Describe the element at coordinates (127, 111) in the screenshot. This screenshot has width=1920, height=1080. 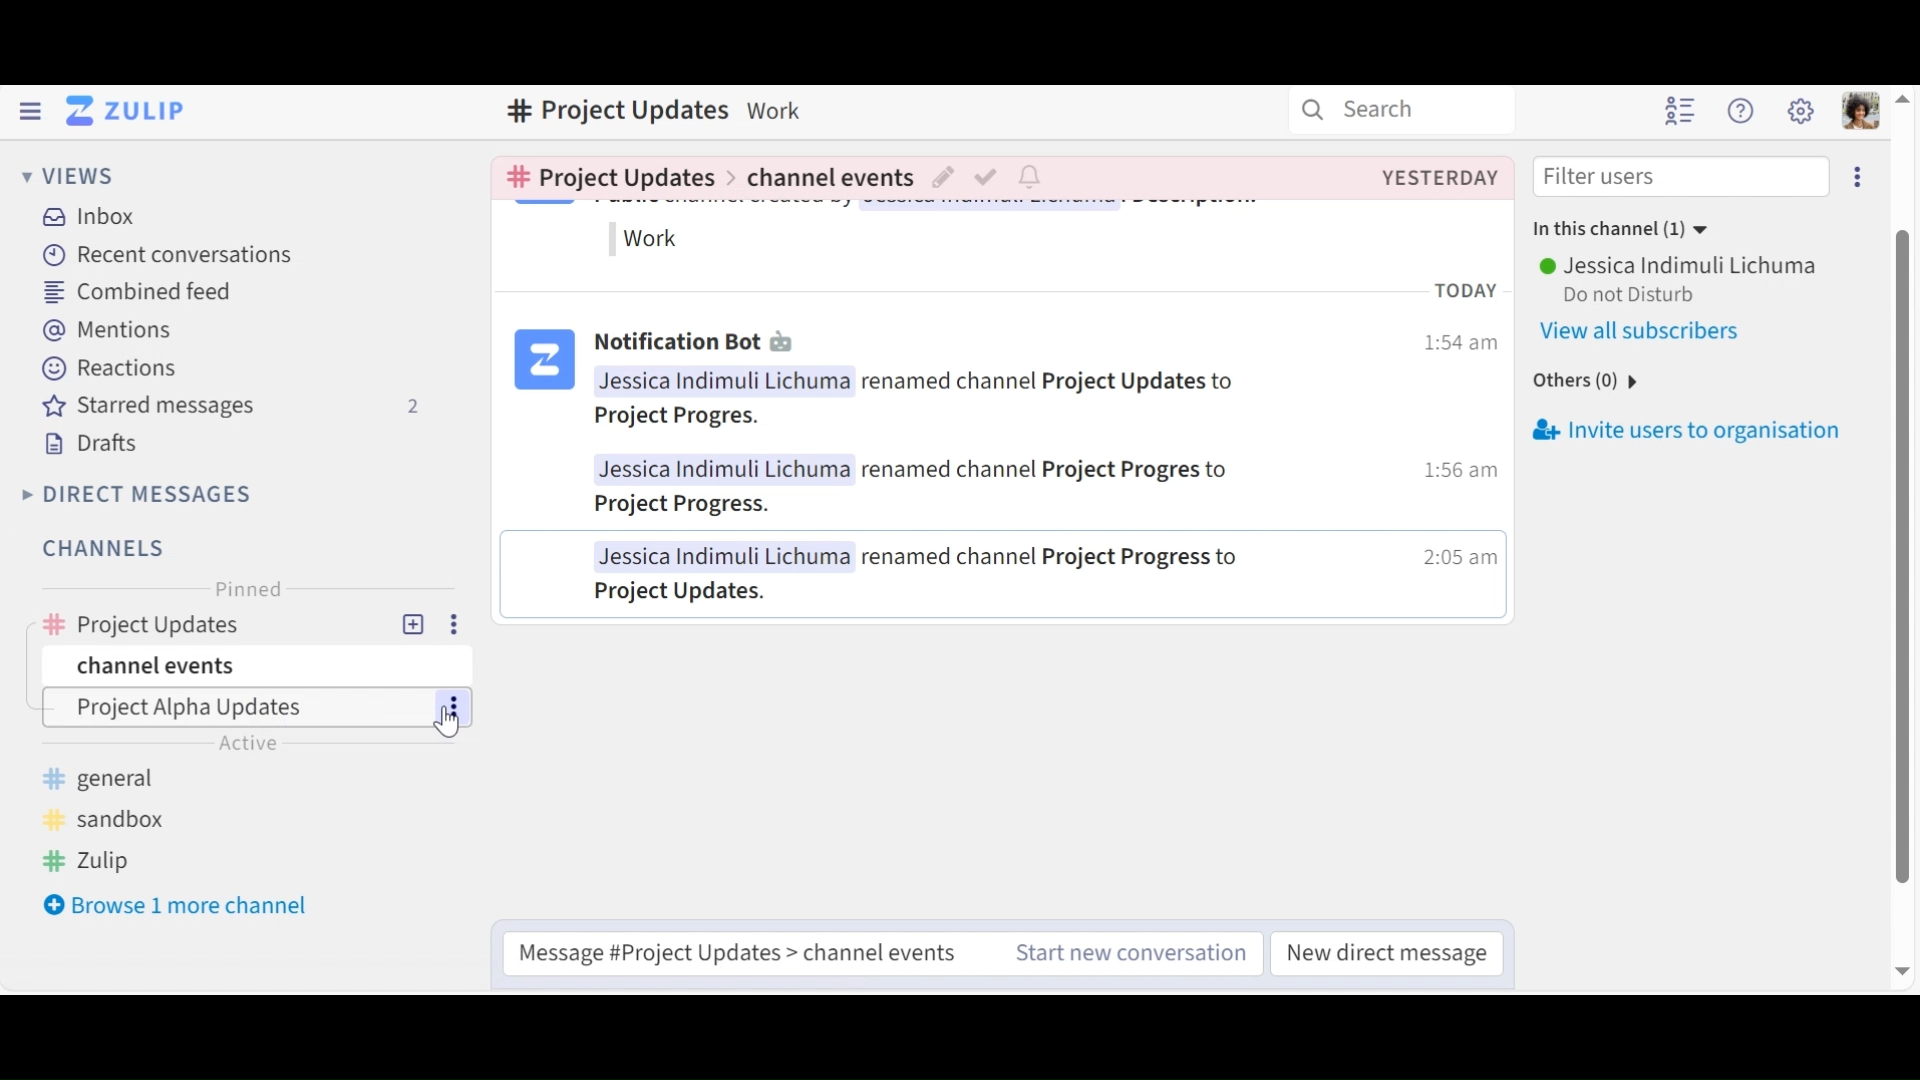
I see `Go to Home View (Inbox)` at that location.